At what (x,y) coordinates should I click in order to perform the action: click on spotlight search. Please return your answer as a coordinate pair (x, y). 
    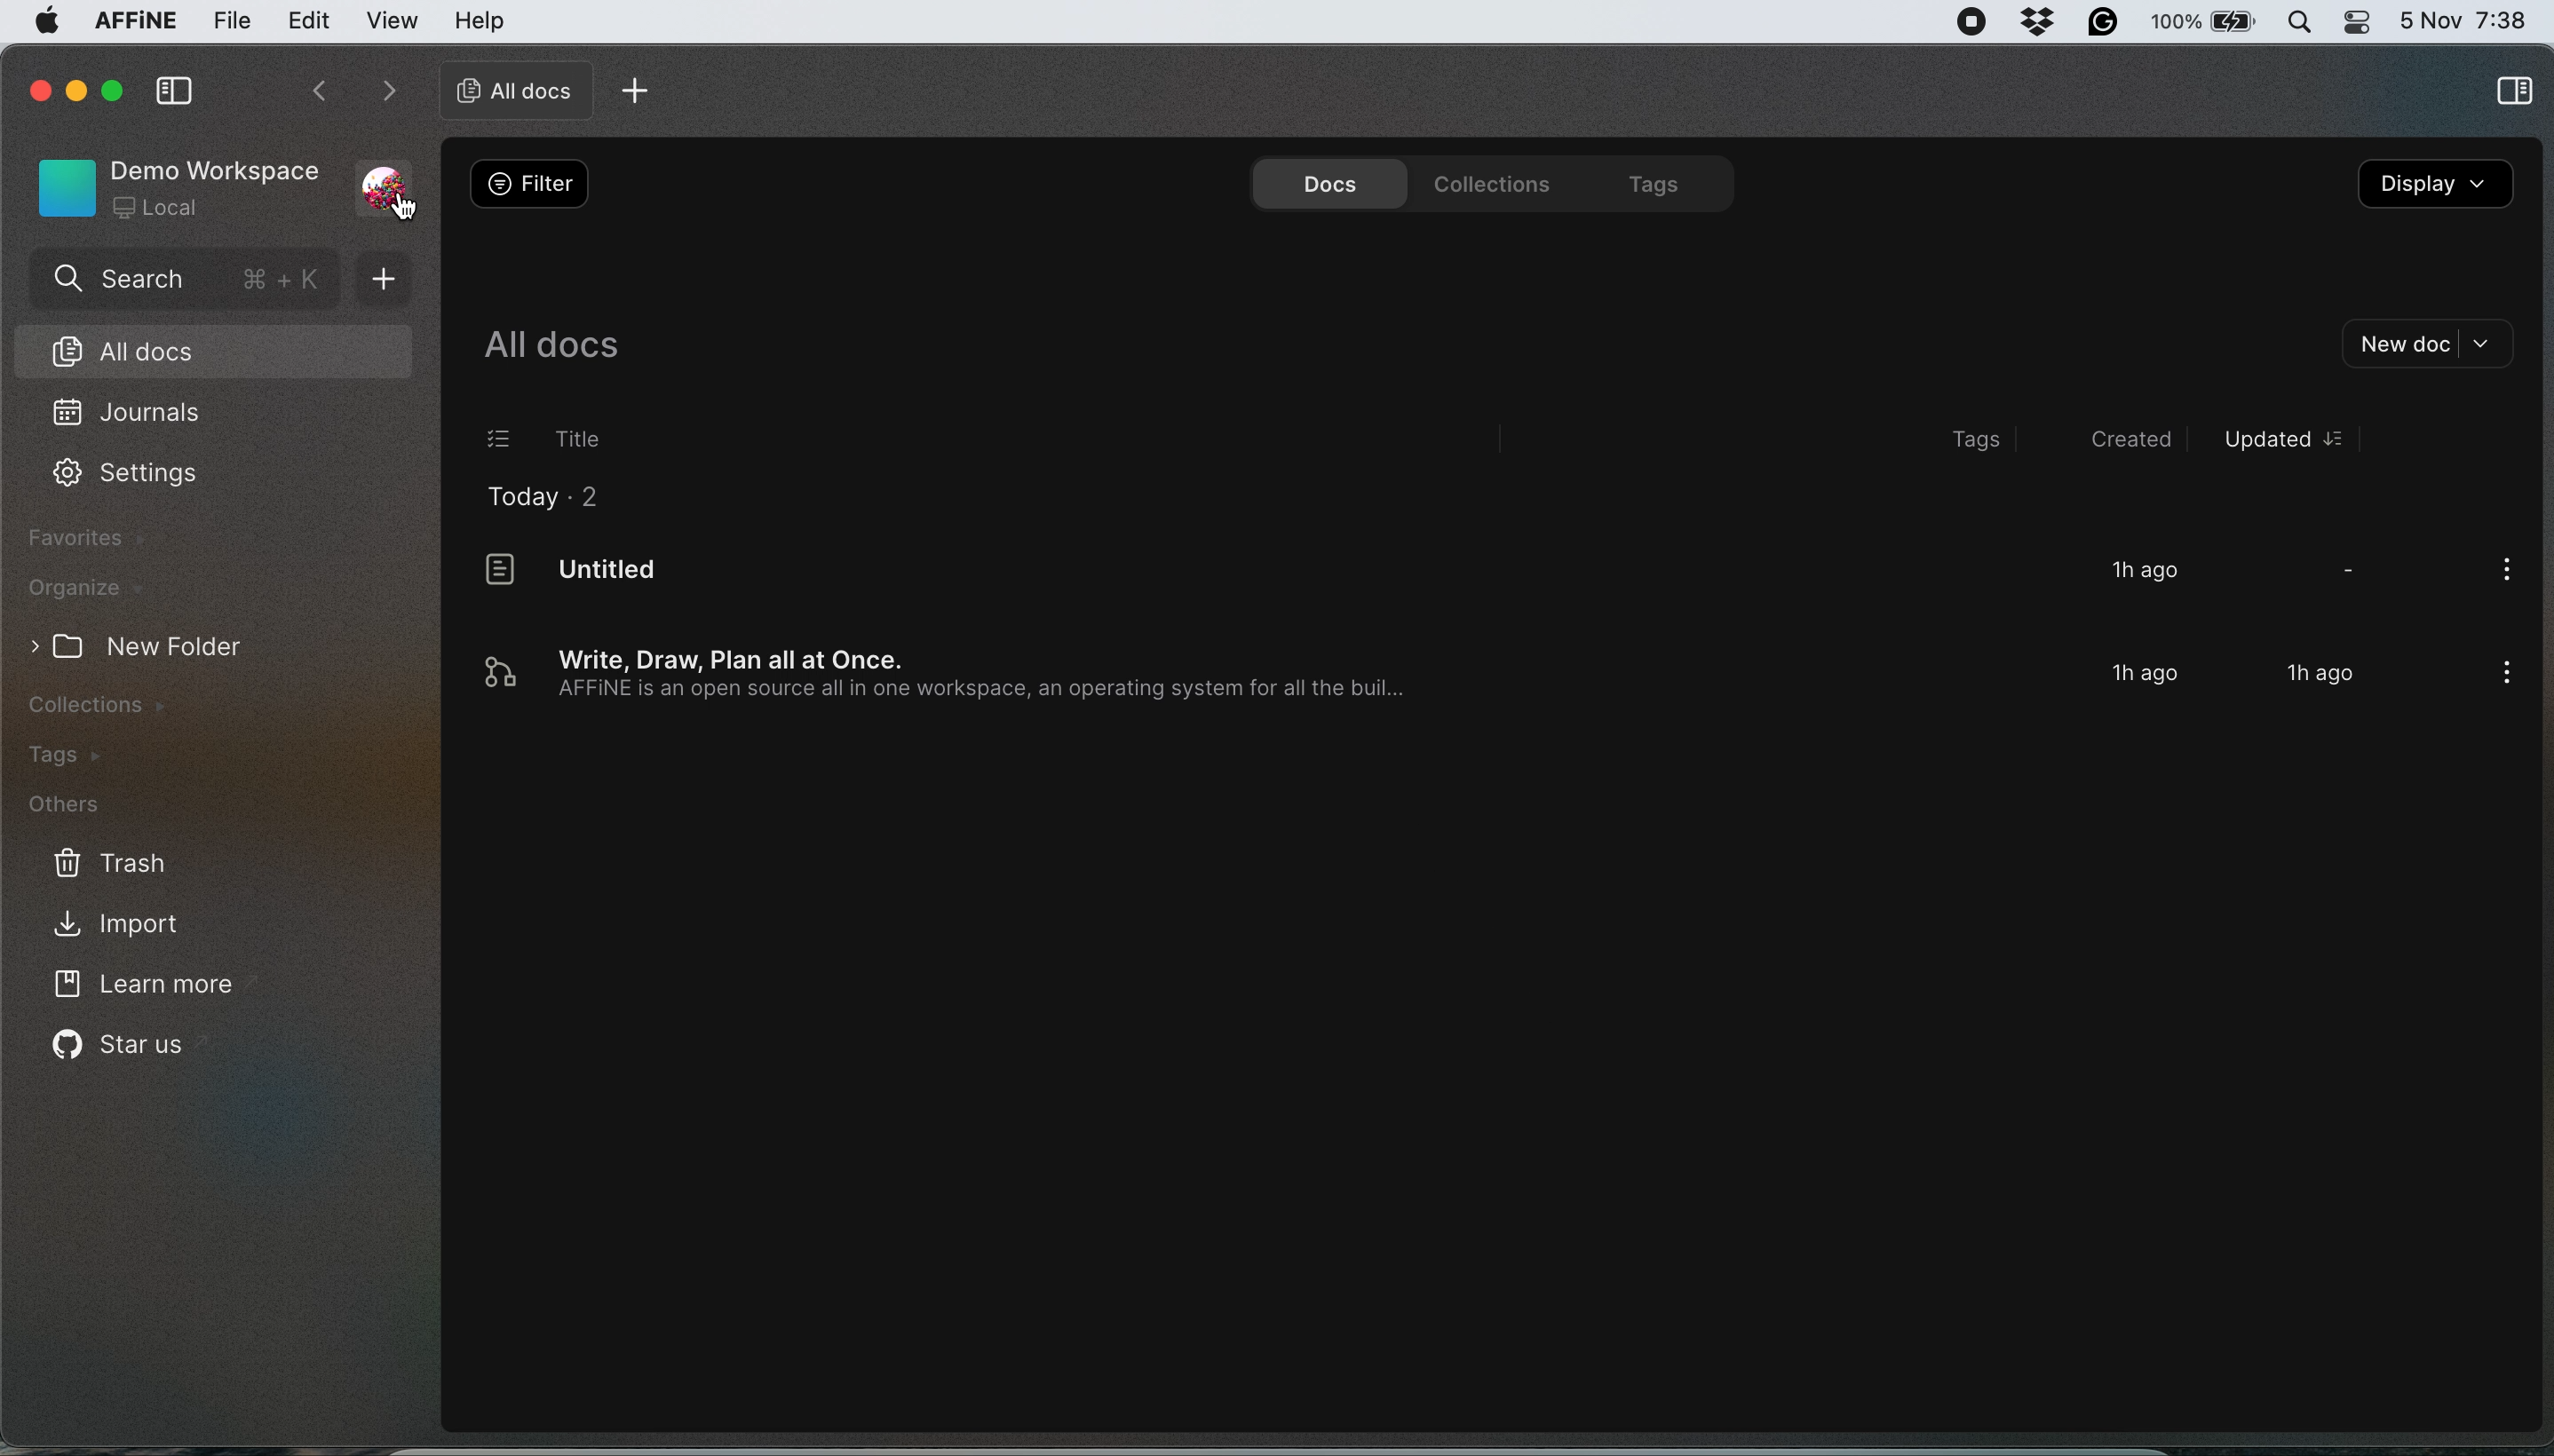
    Looking at the image, I should click on (2301, 21).